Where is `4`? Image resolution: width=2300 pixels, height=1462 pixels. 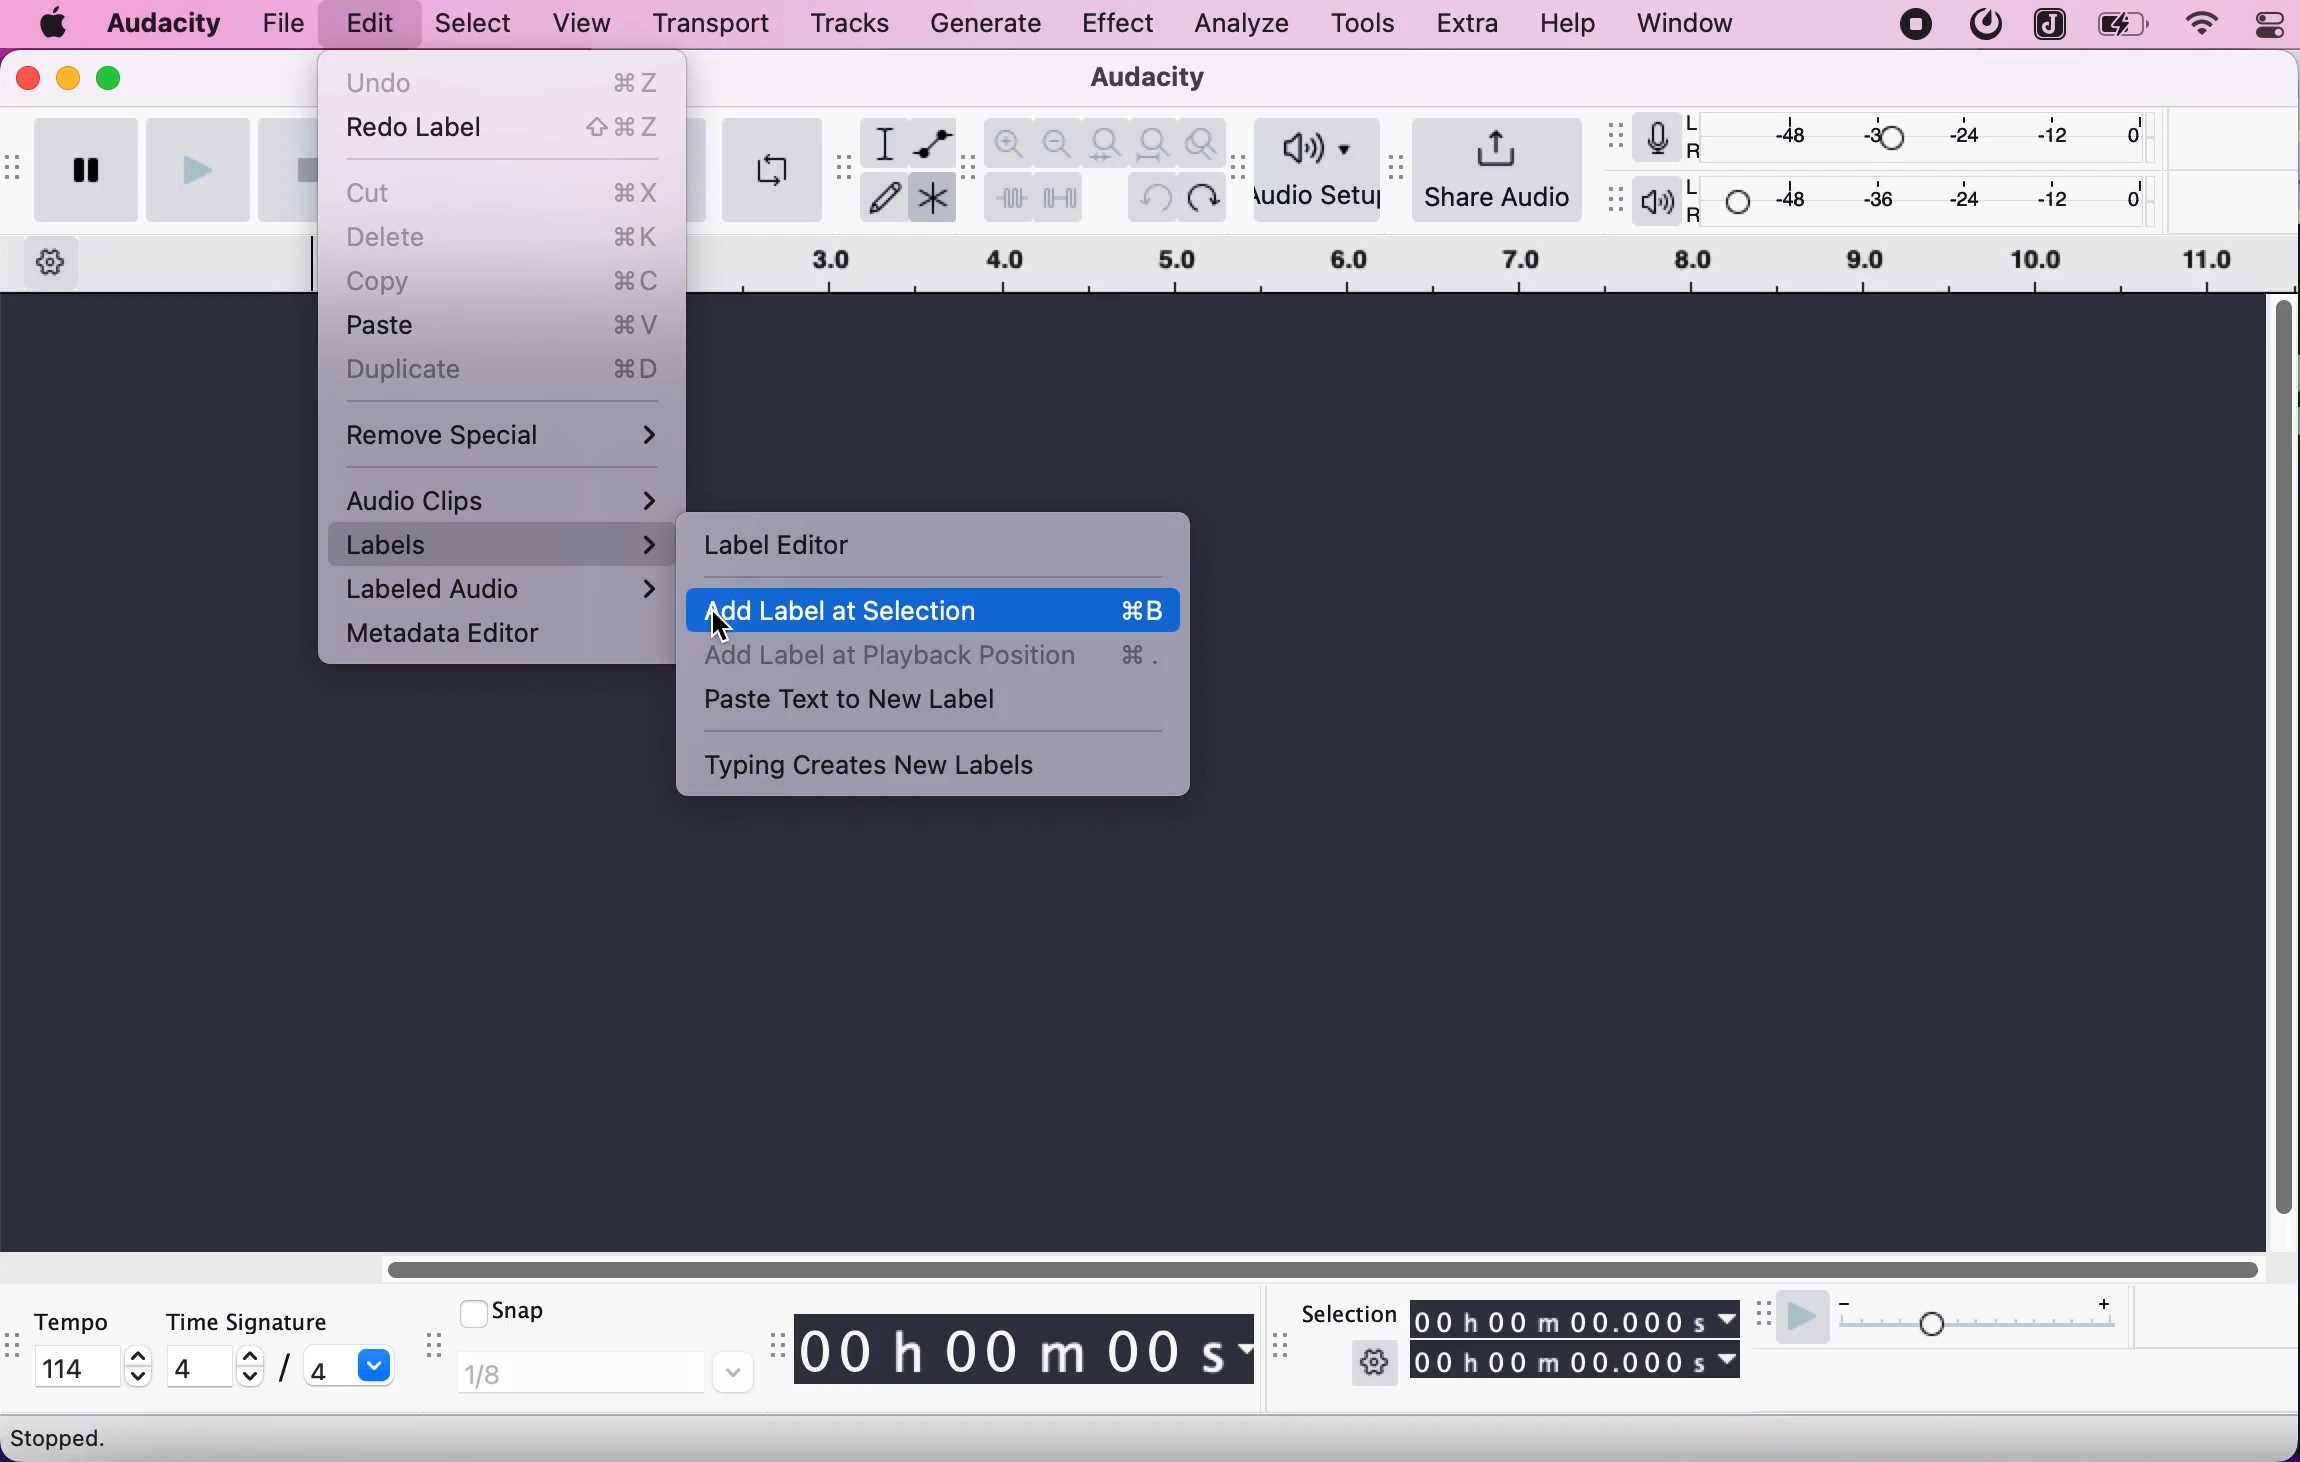 4 is located at coordinates (321, 1367).